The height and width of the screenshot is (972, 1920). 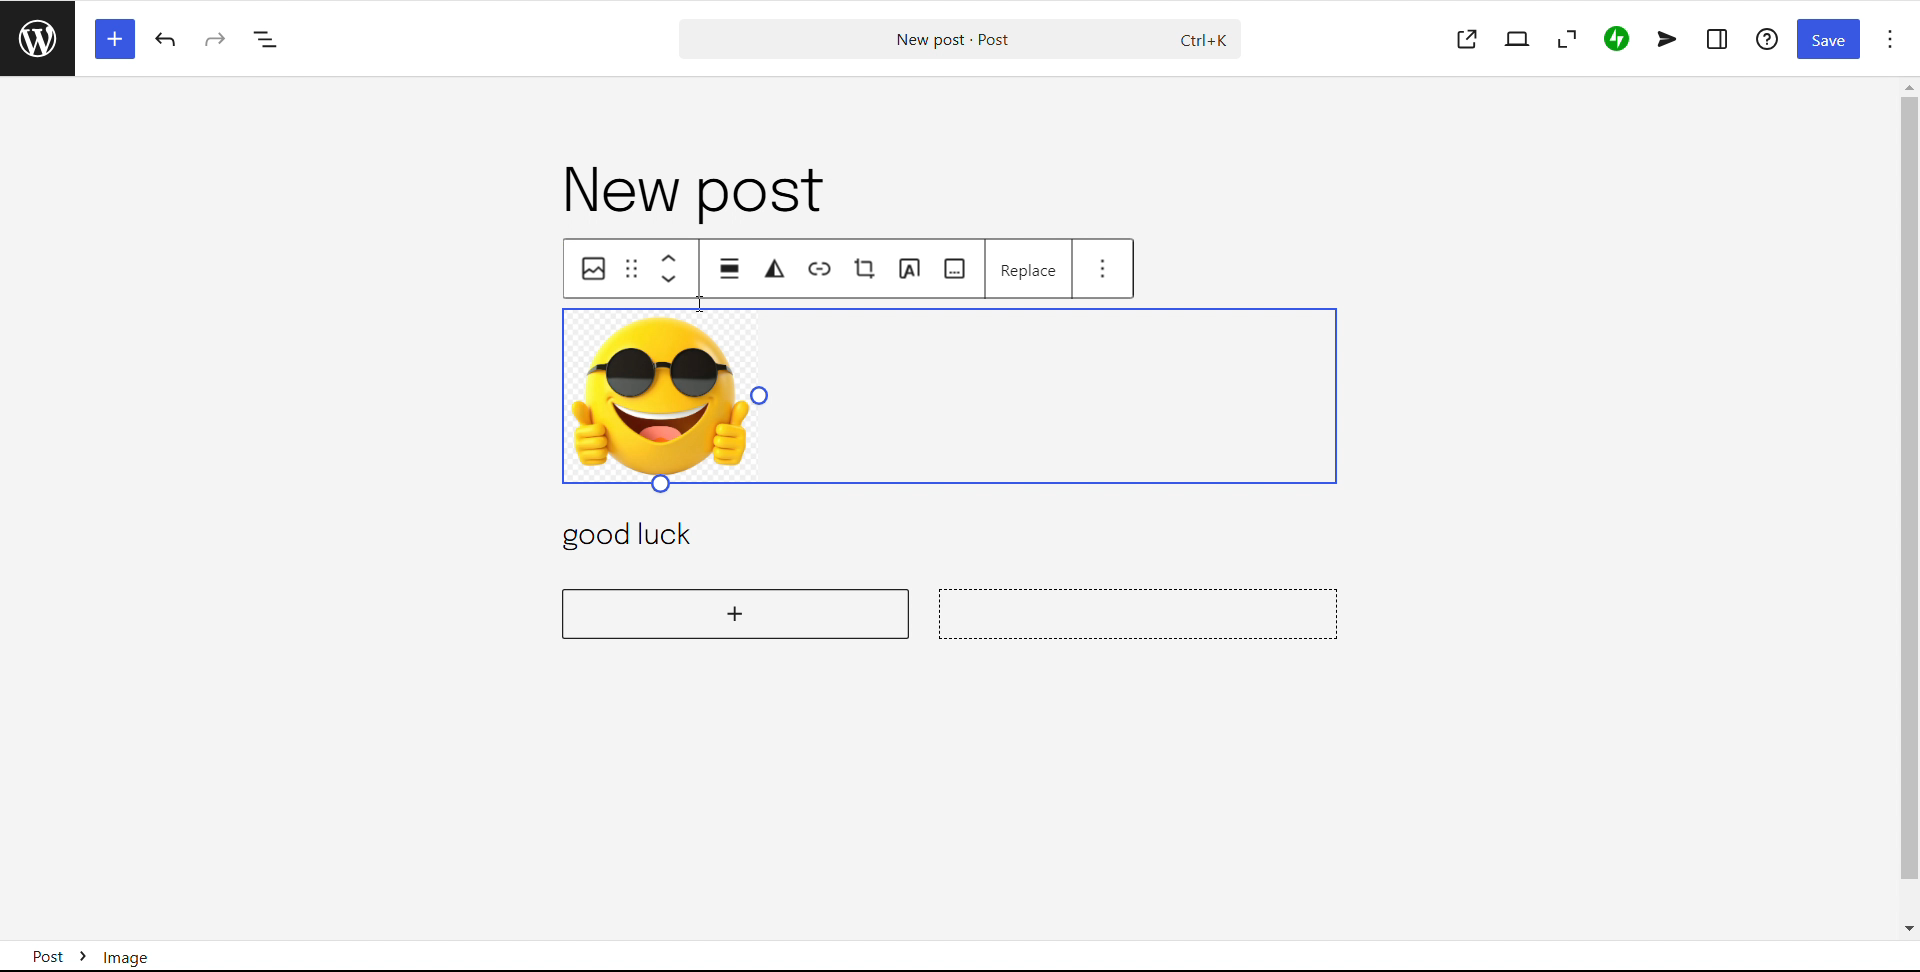 I want to click on settings, so click(x=1718, y=39).